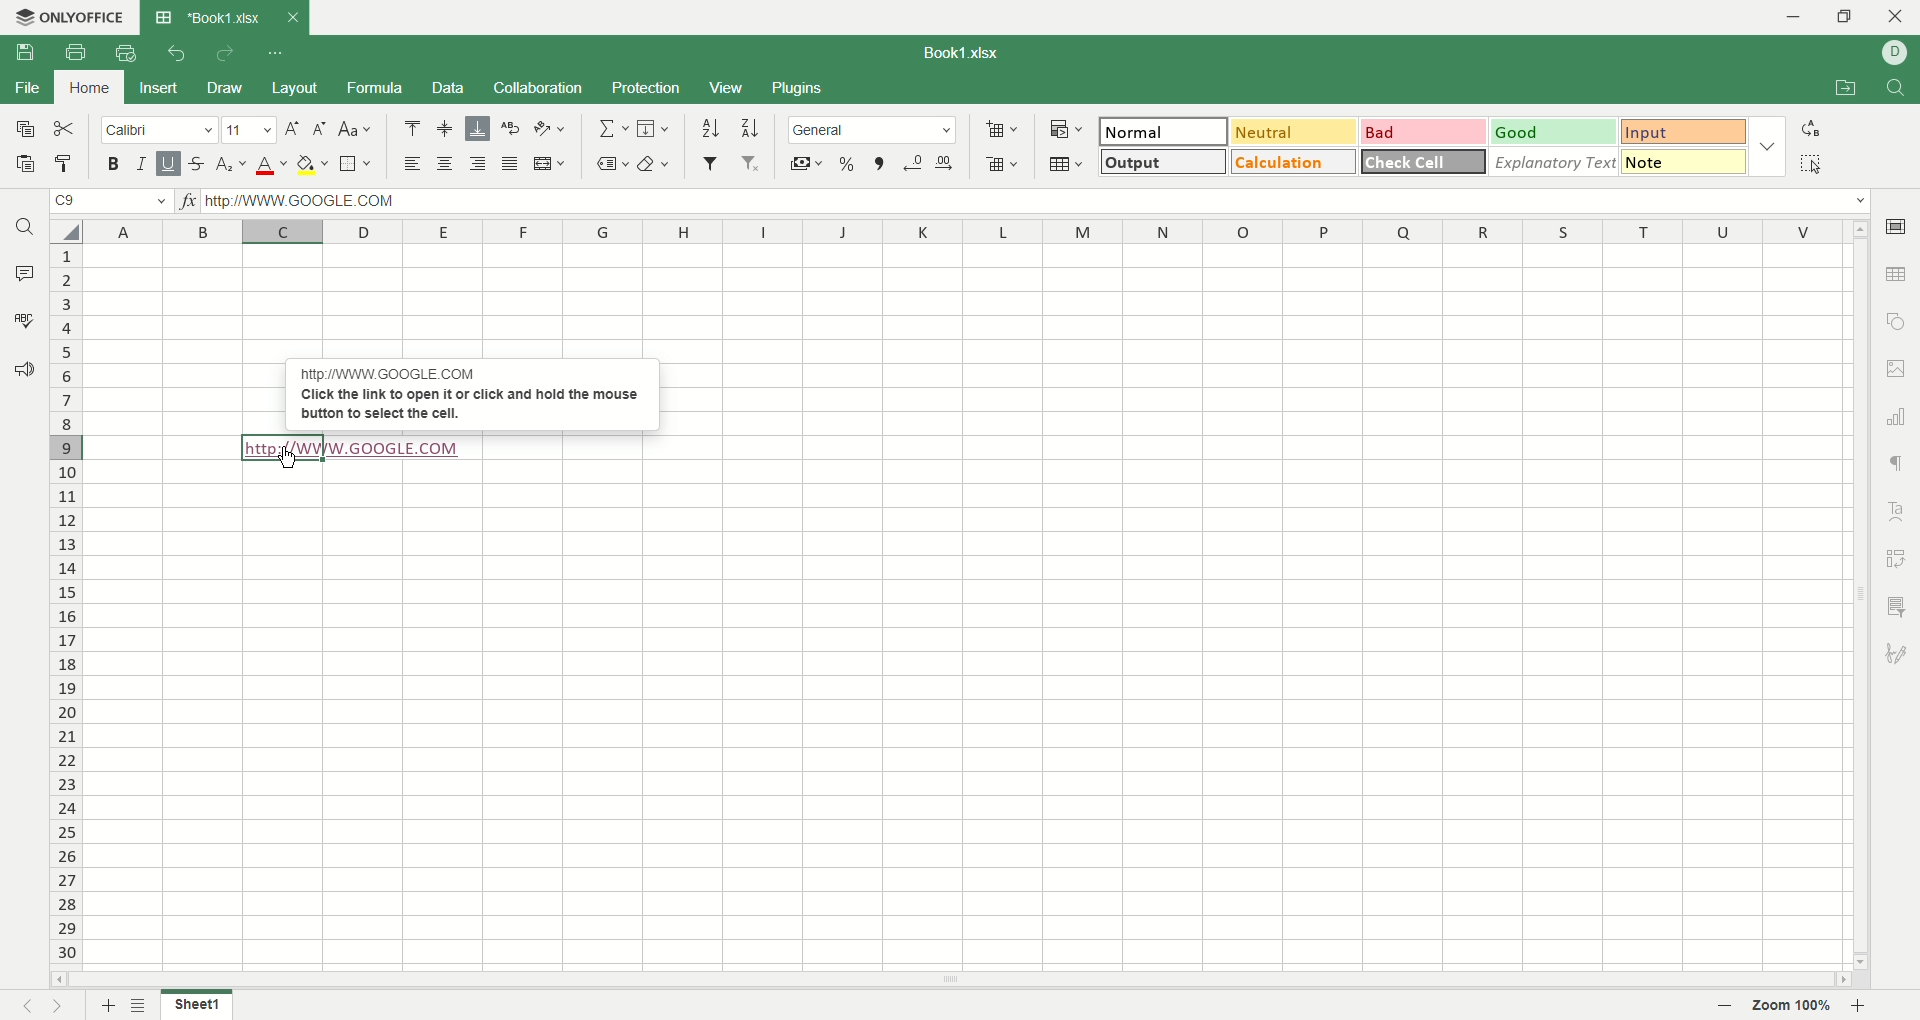  I want to click on select all, so click(1815, 164).